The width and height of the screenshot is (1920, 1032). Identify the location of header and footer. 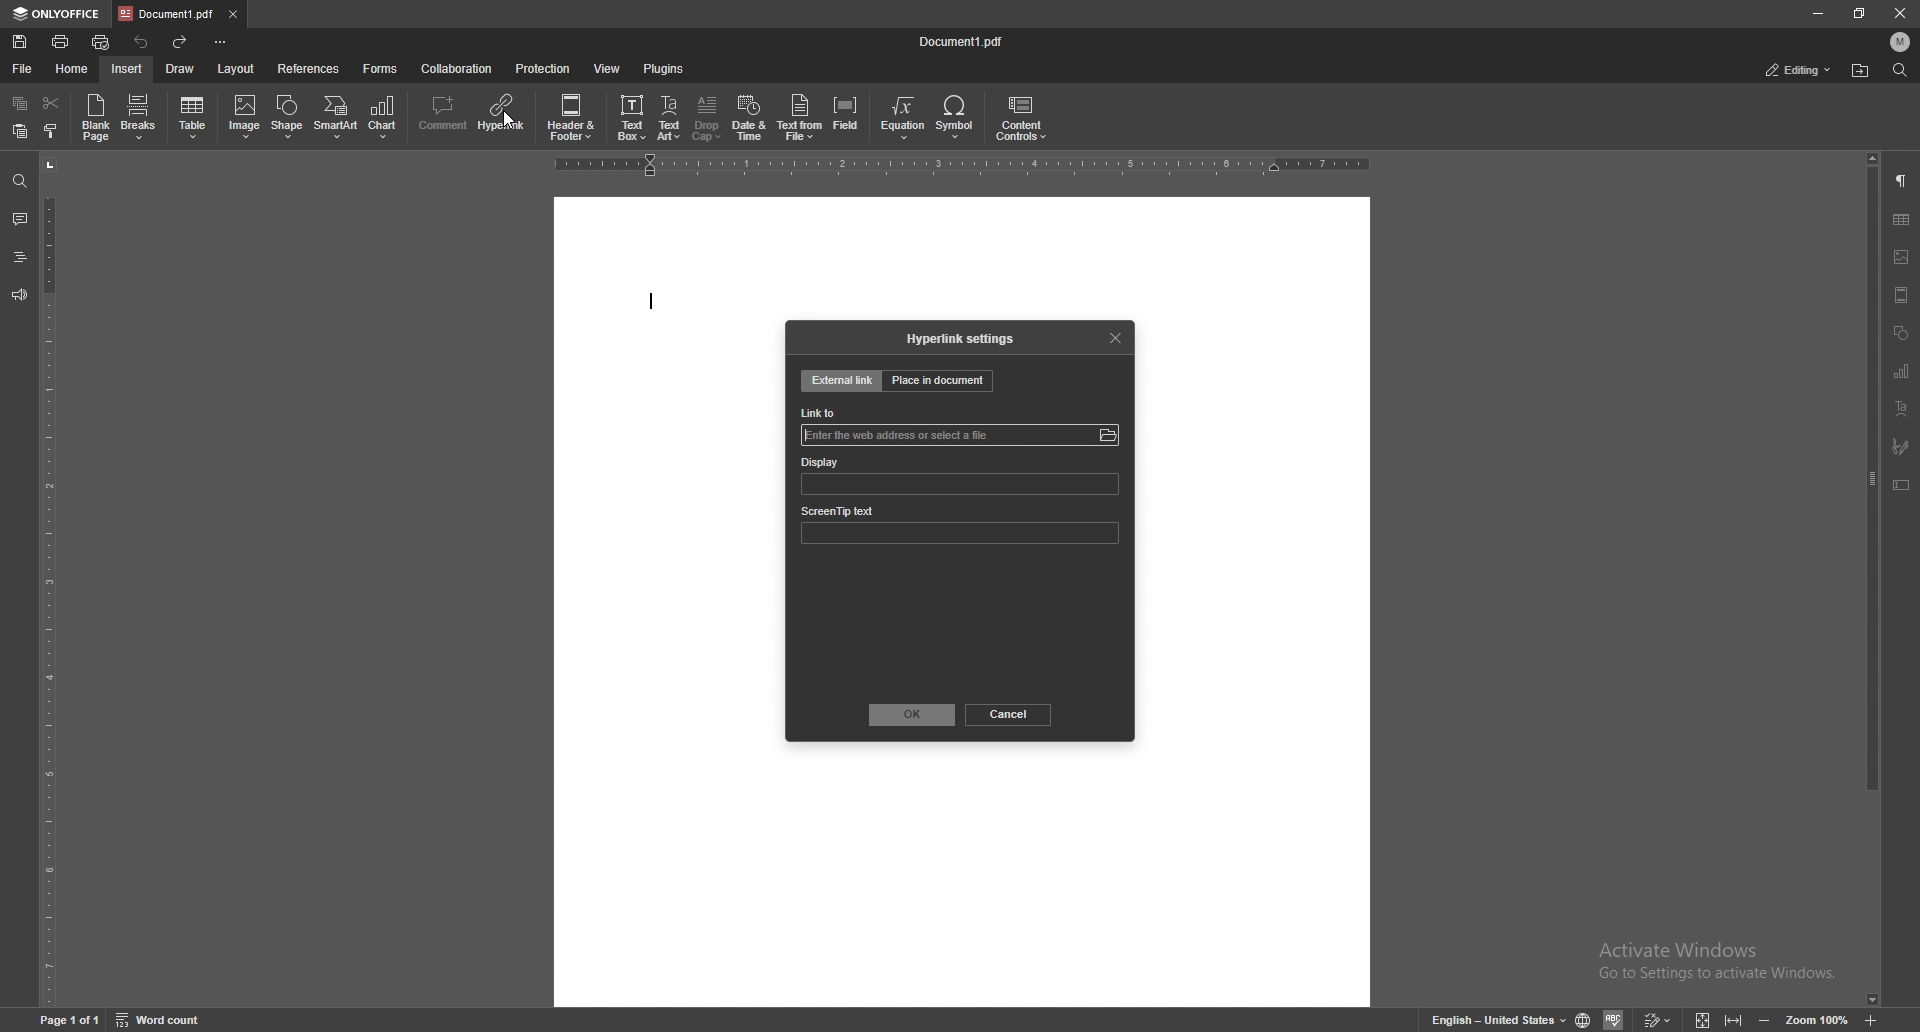
(574, 116).